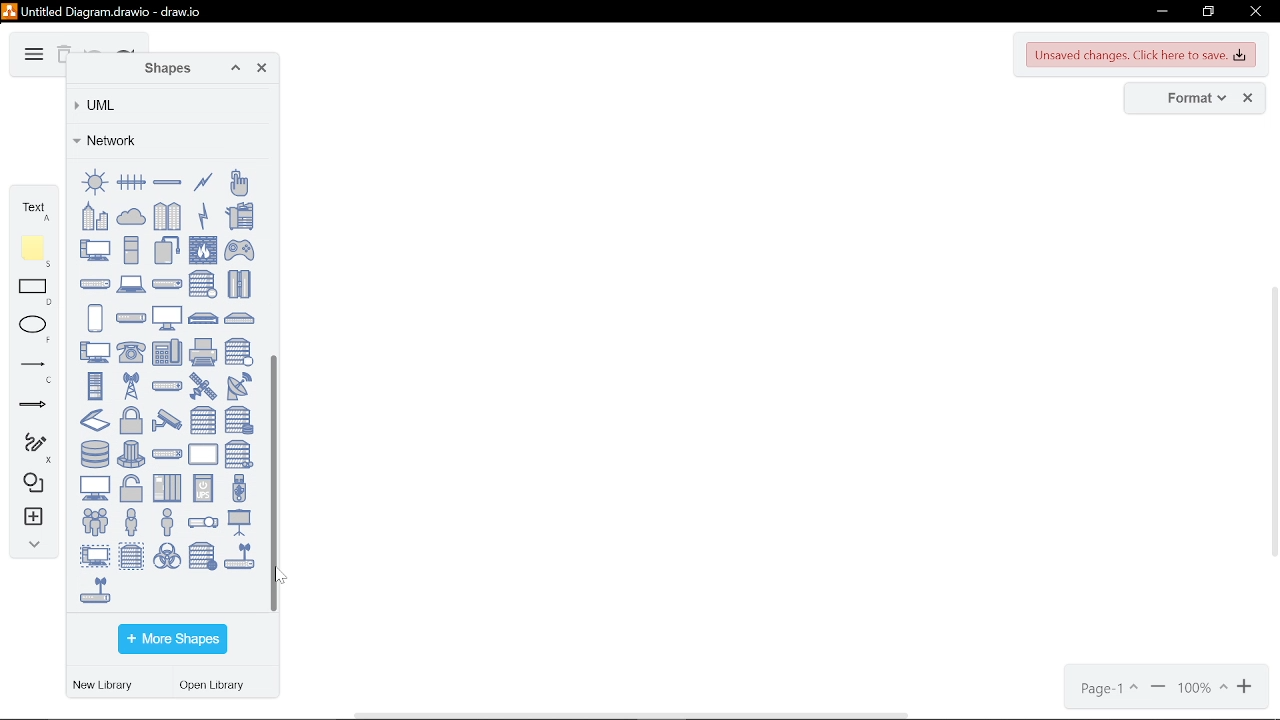 This screenshot has height=720, width=1280. Describe the element at coordinates (239, 522) in the screenshot. I see `video projector screen` at that location.